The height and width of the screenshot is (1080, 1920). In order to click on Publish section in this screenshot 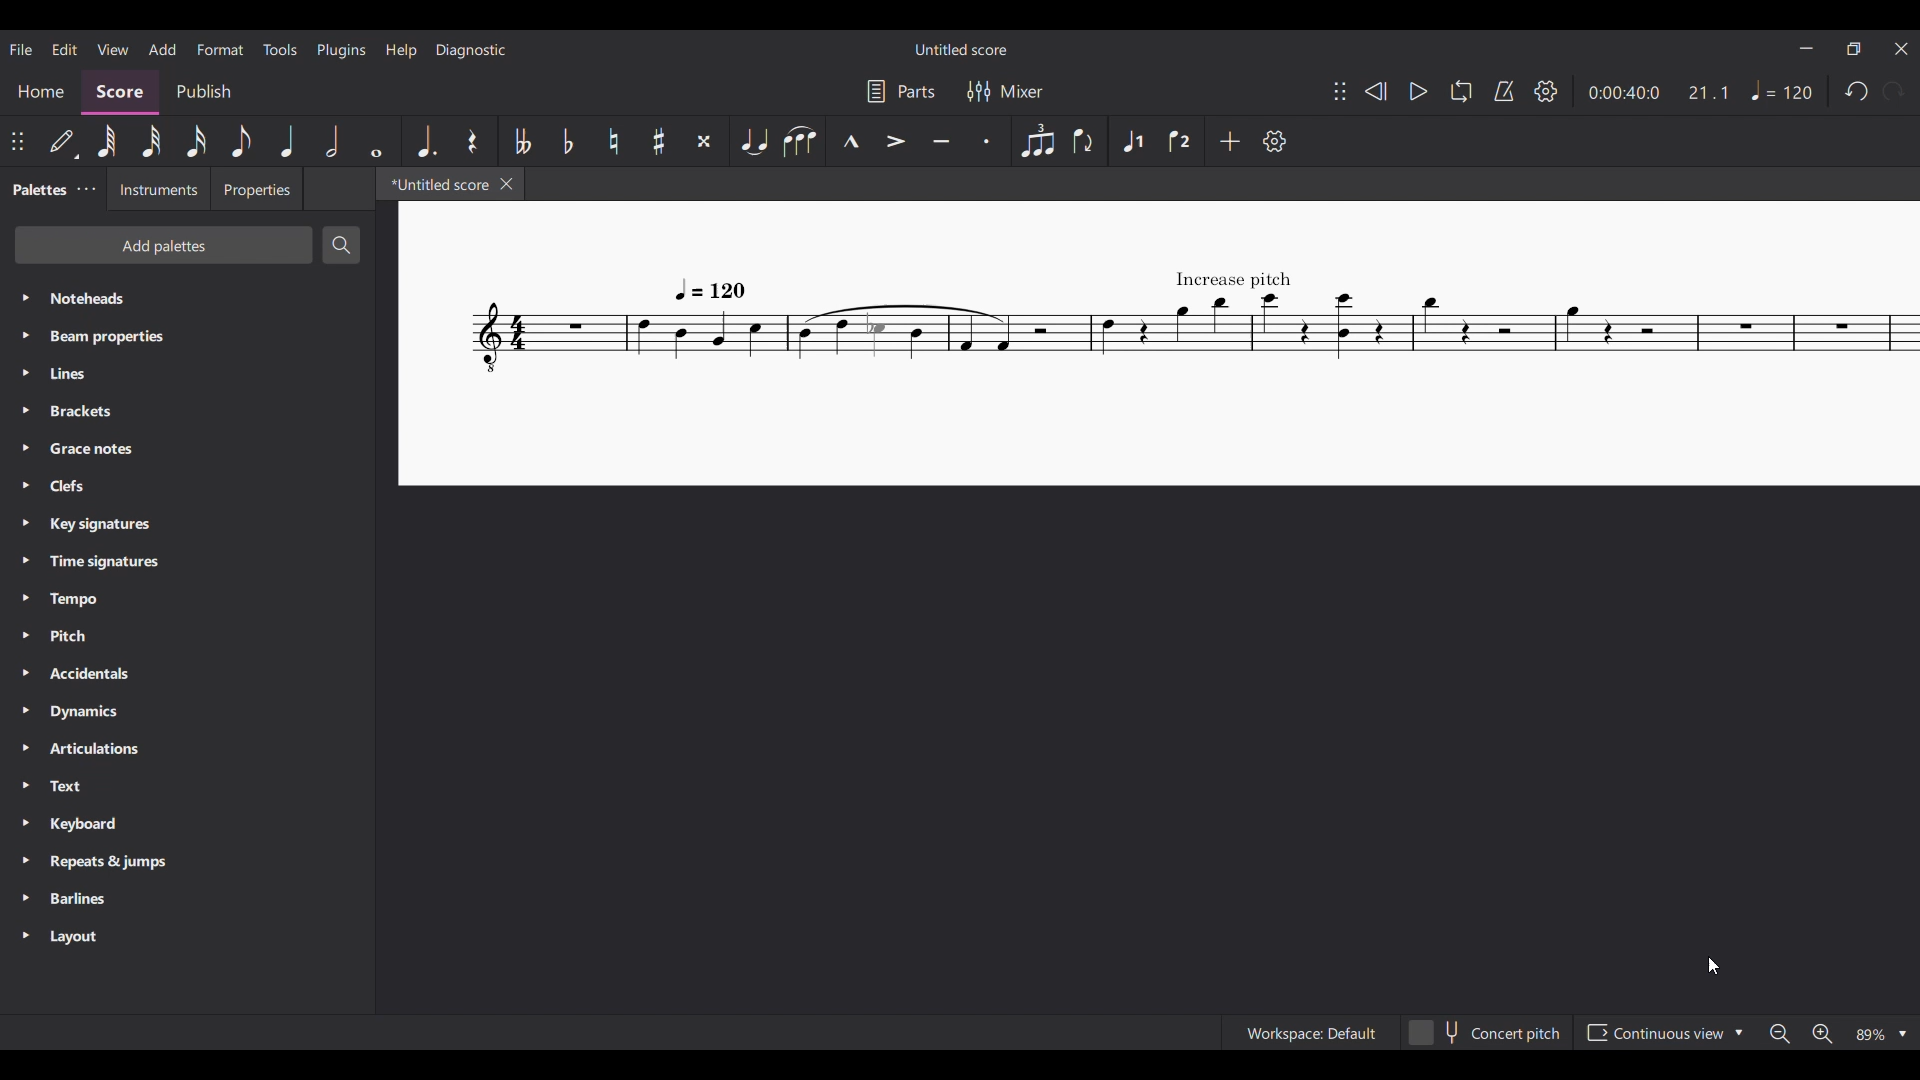, I will do `click(202, 92)`.